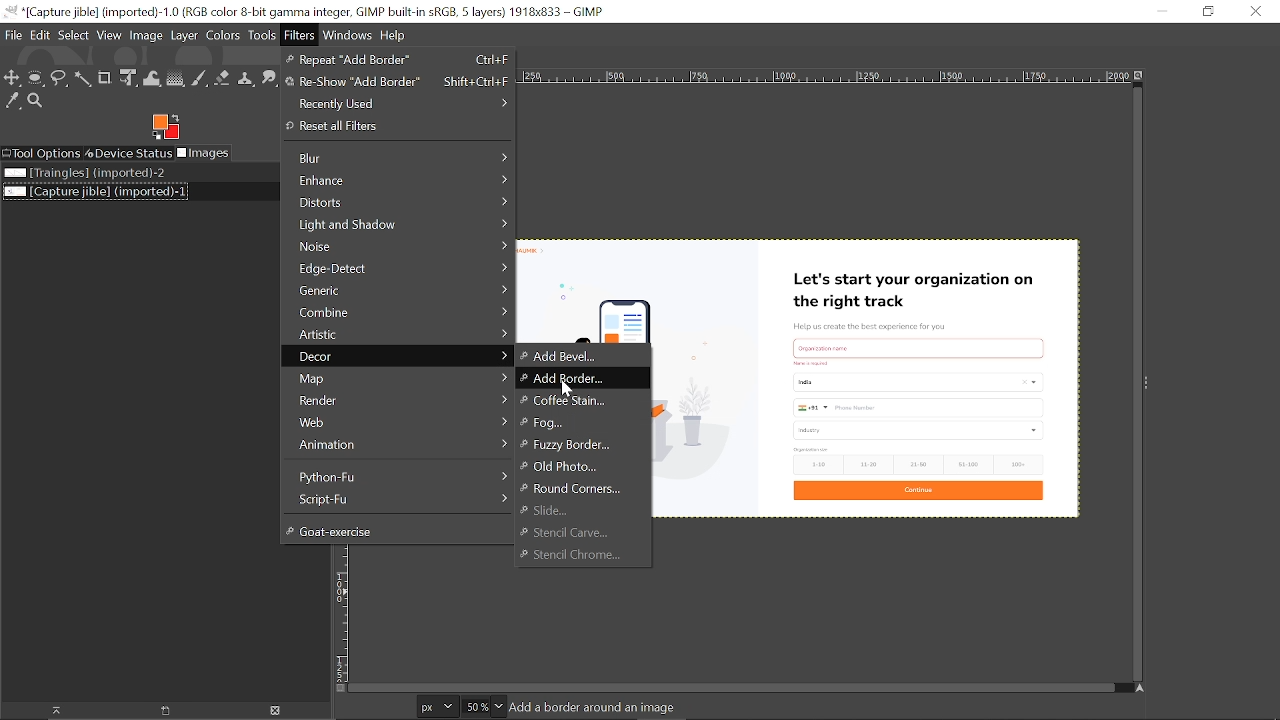  Describe the element at coordinates (37, 78) in the screenshot. I see `Ellipse select tool` at that location.